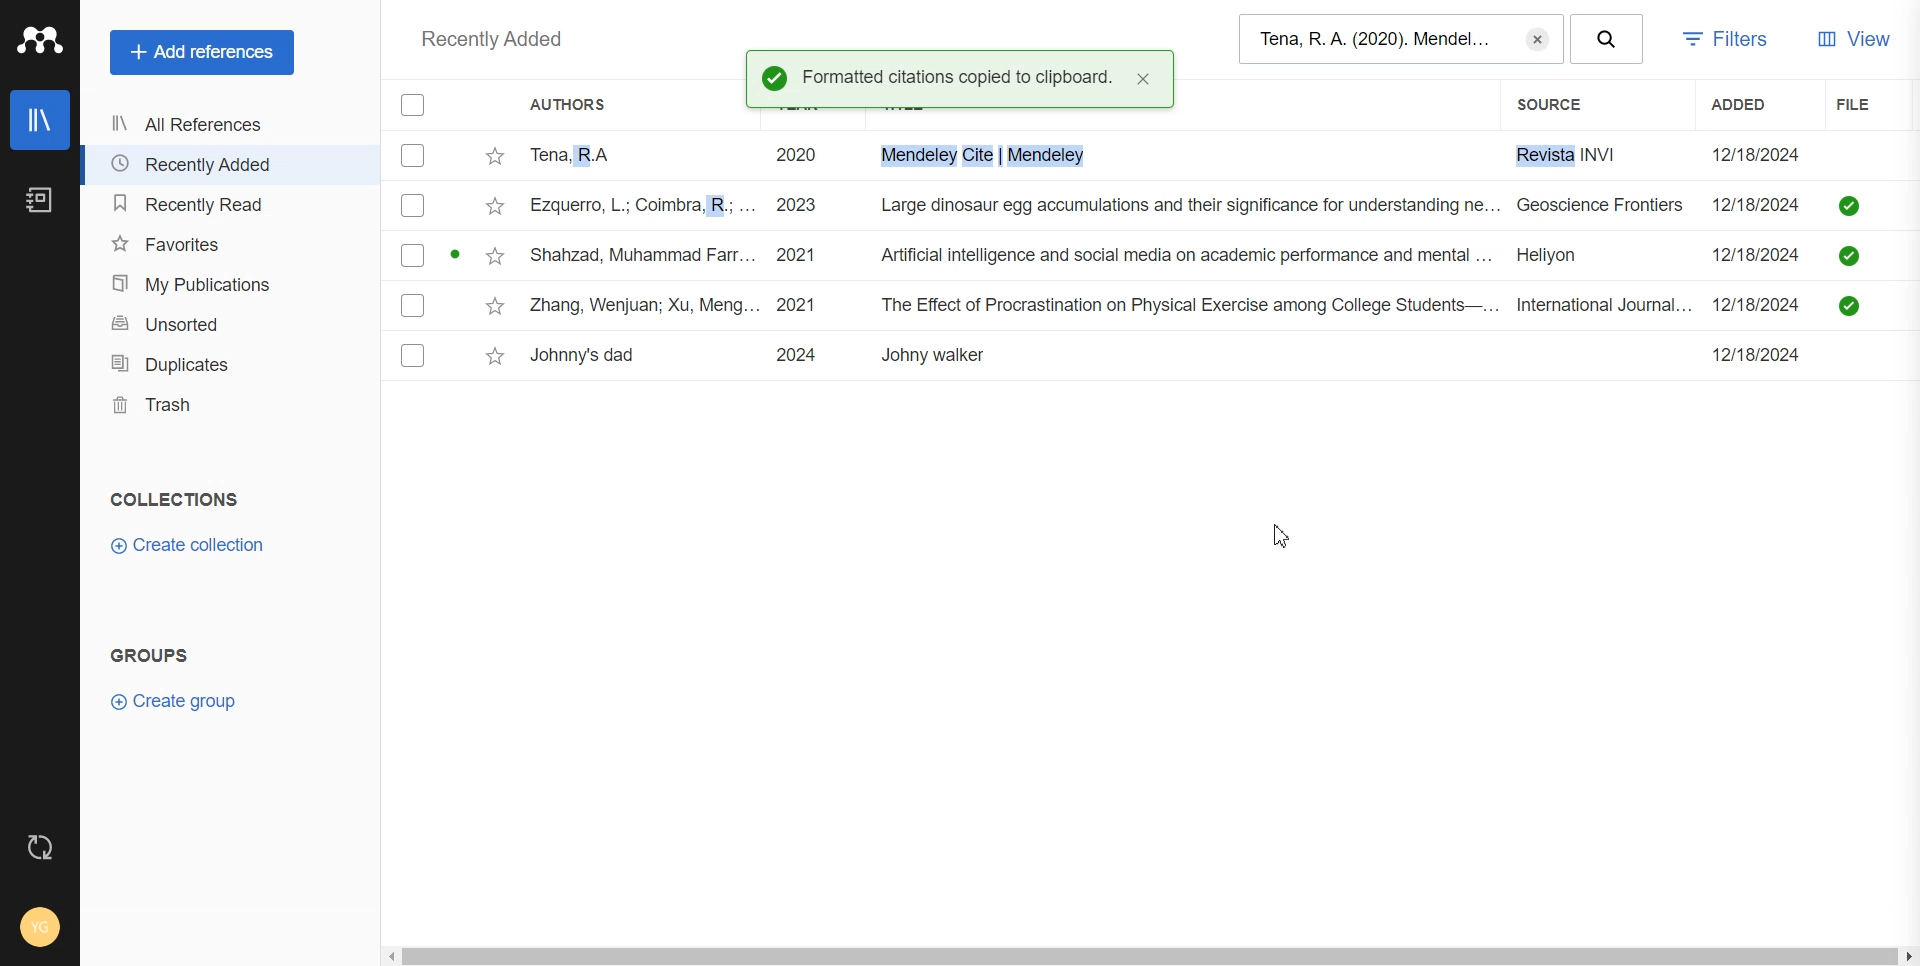 The width and height of the screenshot is (1920, 966). What do you see at coordinates (774, 77) in the screenshot?
I see `Success ` at bounding box center [774, 77].